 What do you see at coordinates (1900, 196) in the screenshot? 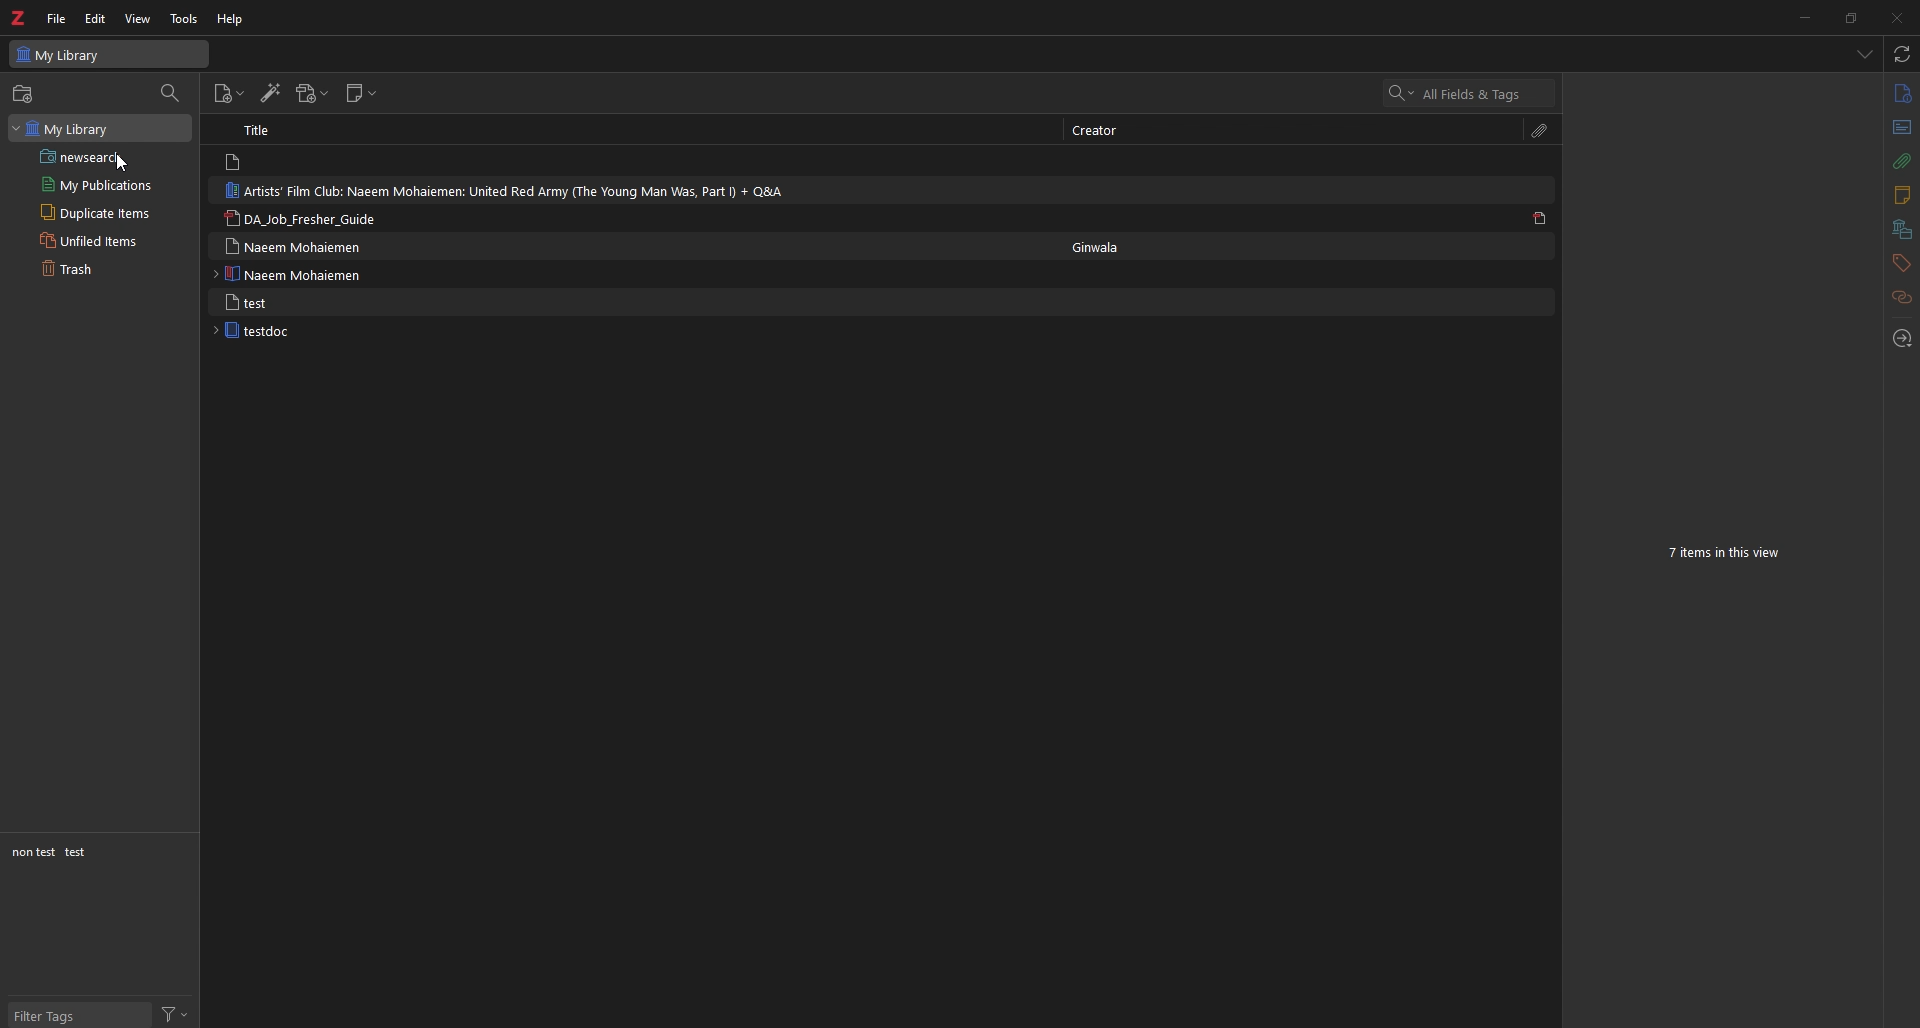
I see `notes` at bounding box center [1900, 196].